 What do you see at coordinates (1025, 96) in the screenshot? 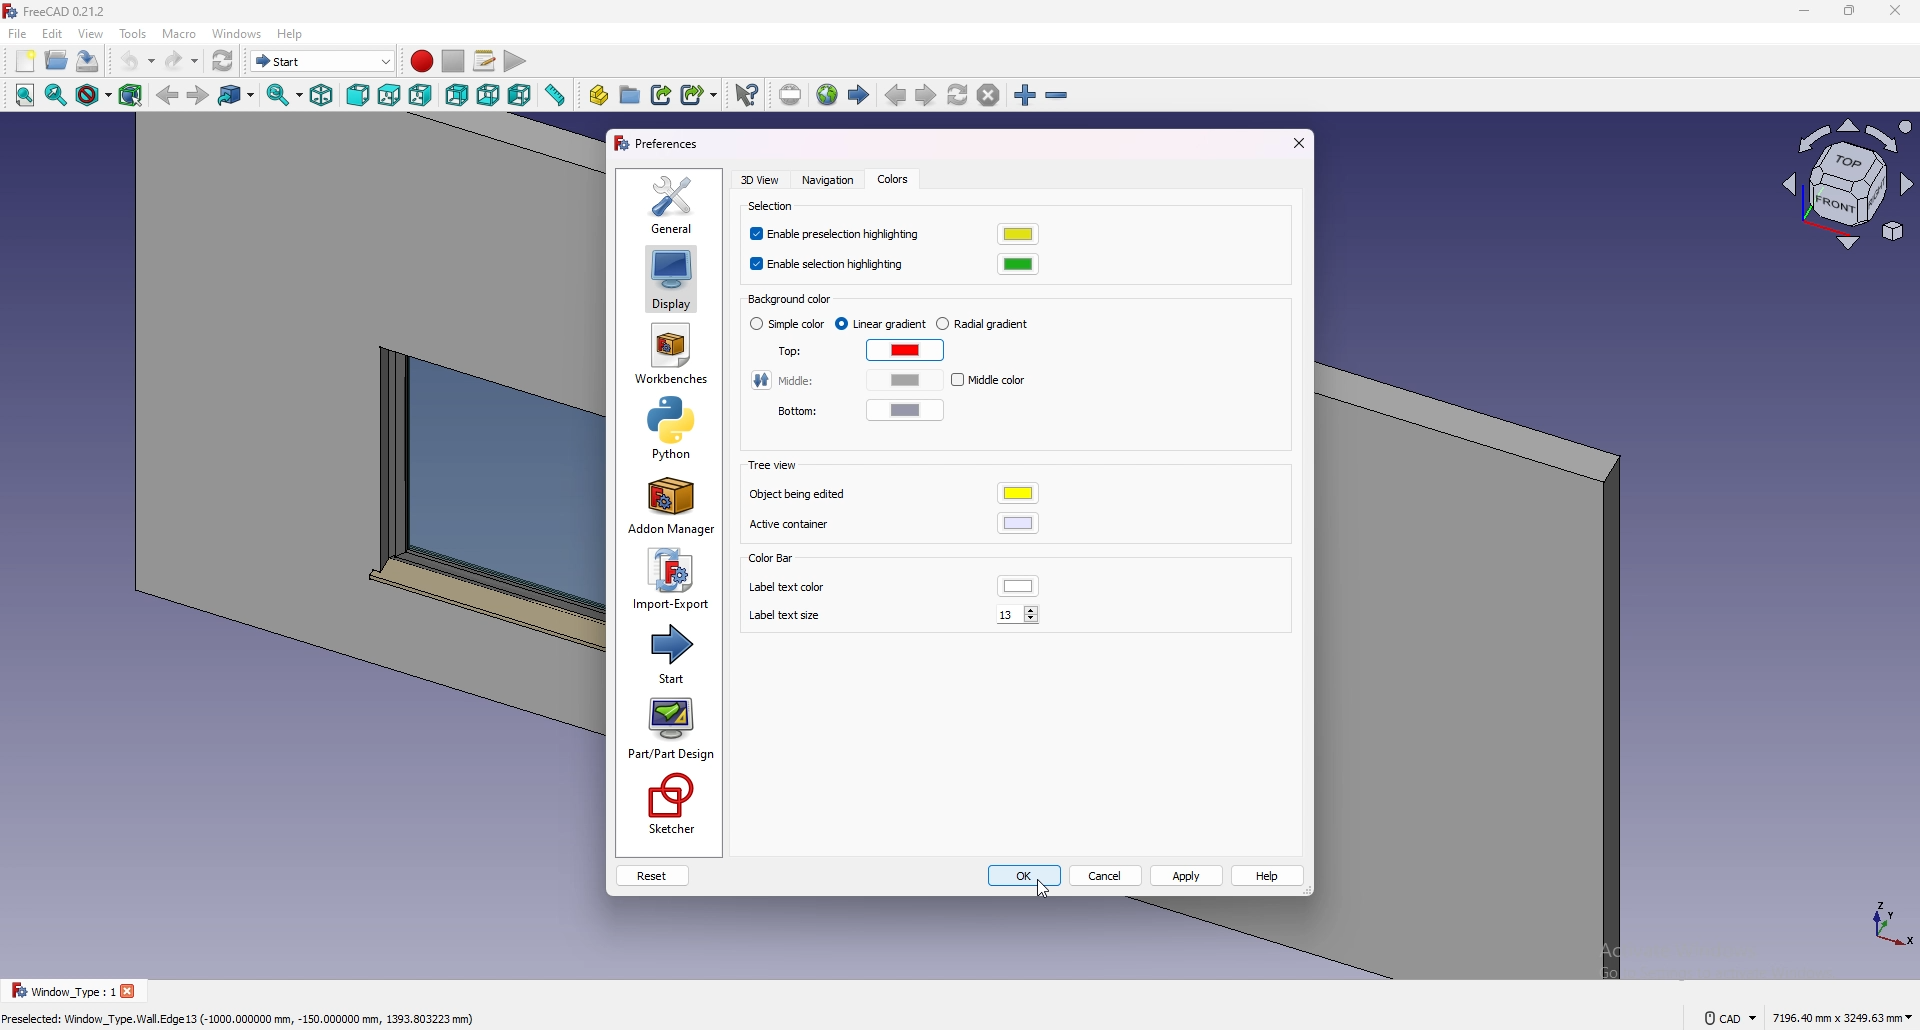
I see `zoom in` at bounding box center [1025, 96].